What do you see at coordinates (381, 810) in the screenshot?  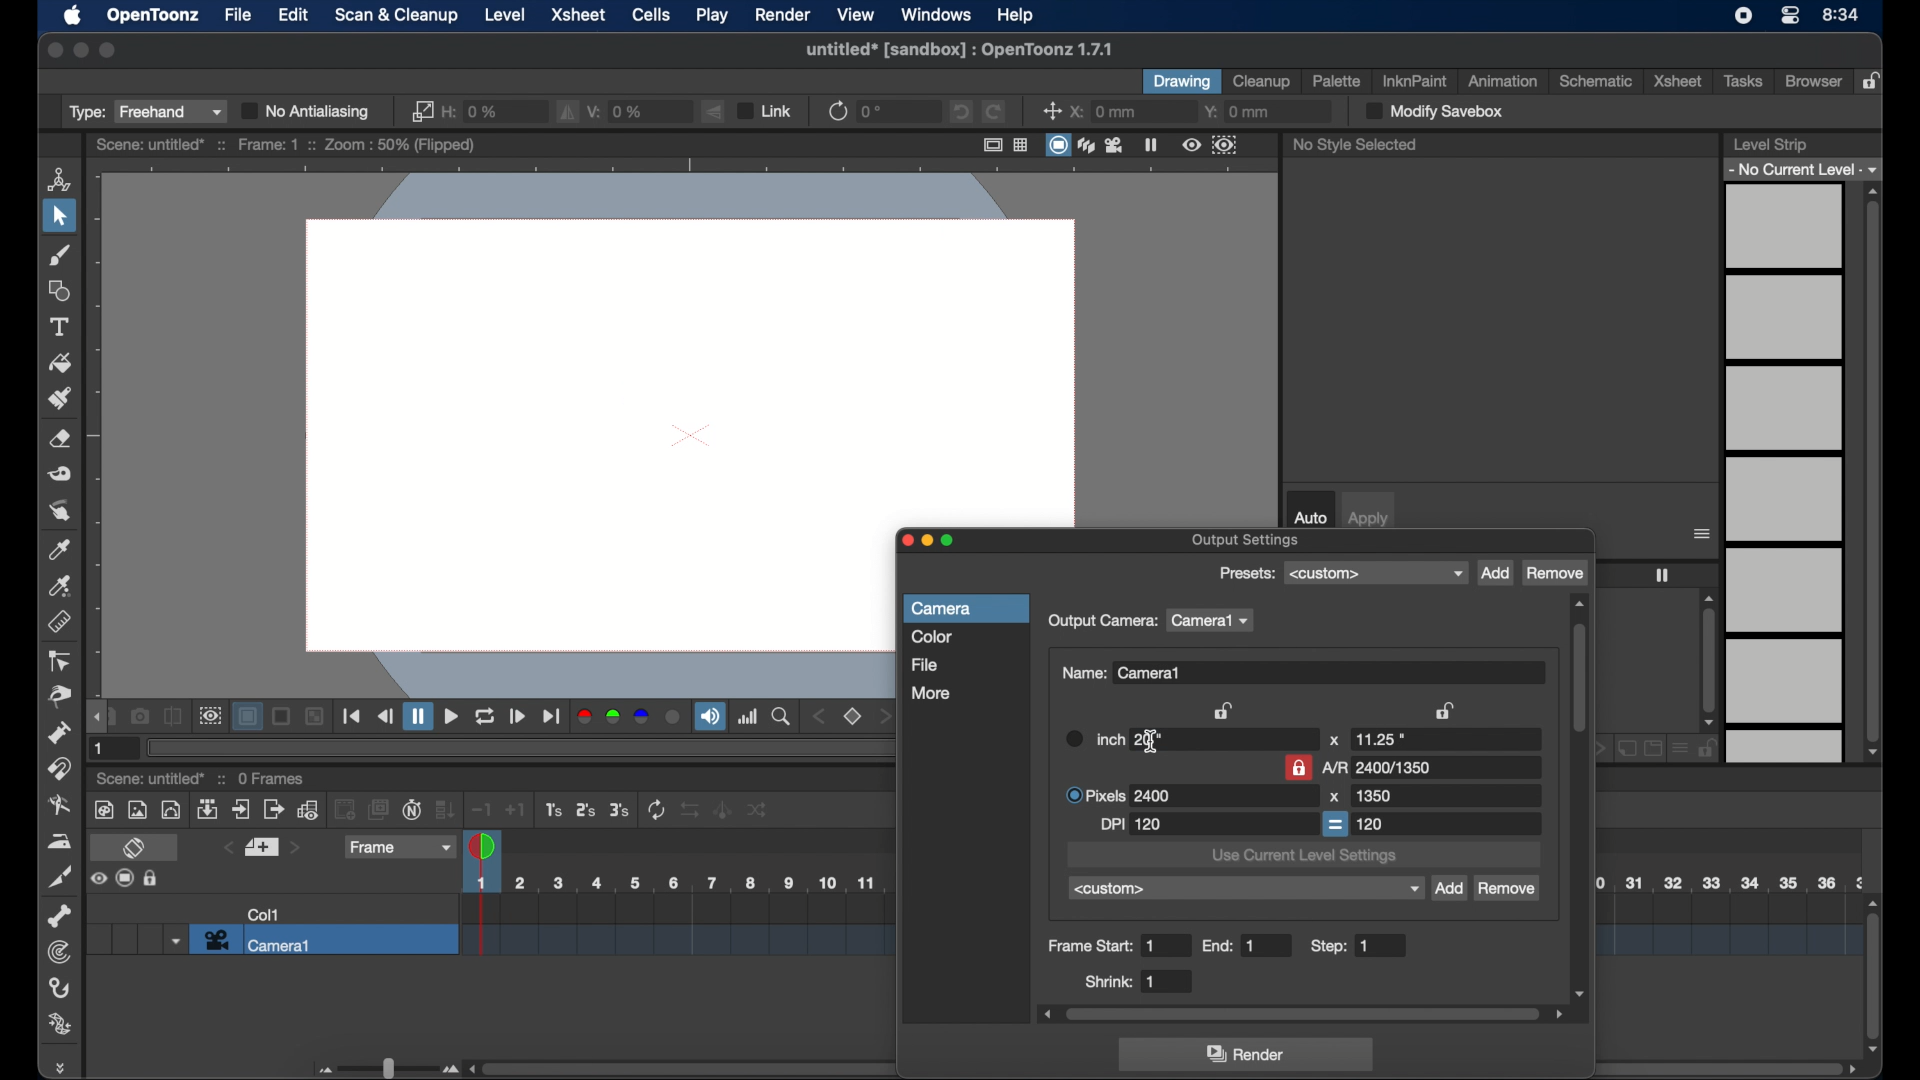 I see `` at bounding box center [381, 810].